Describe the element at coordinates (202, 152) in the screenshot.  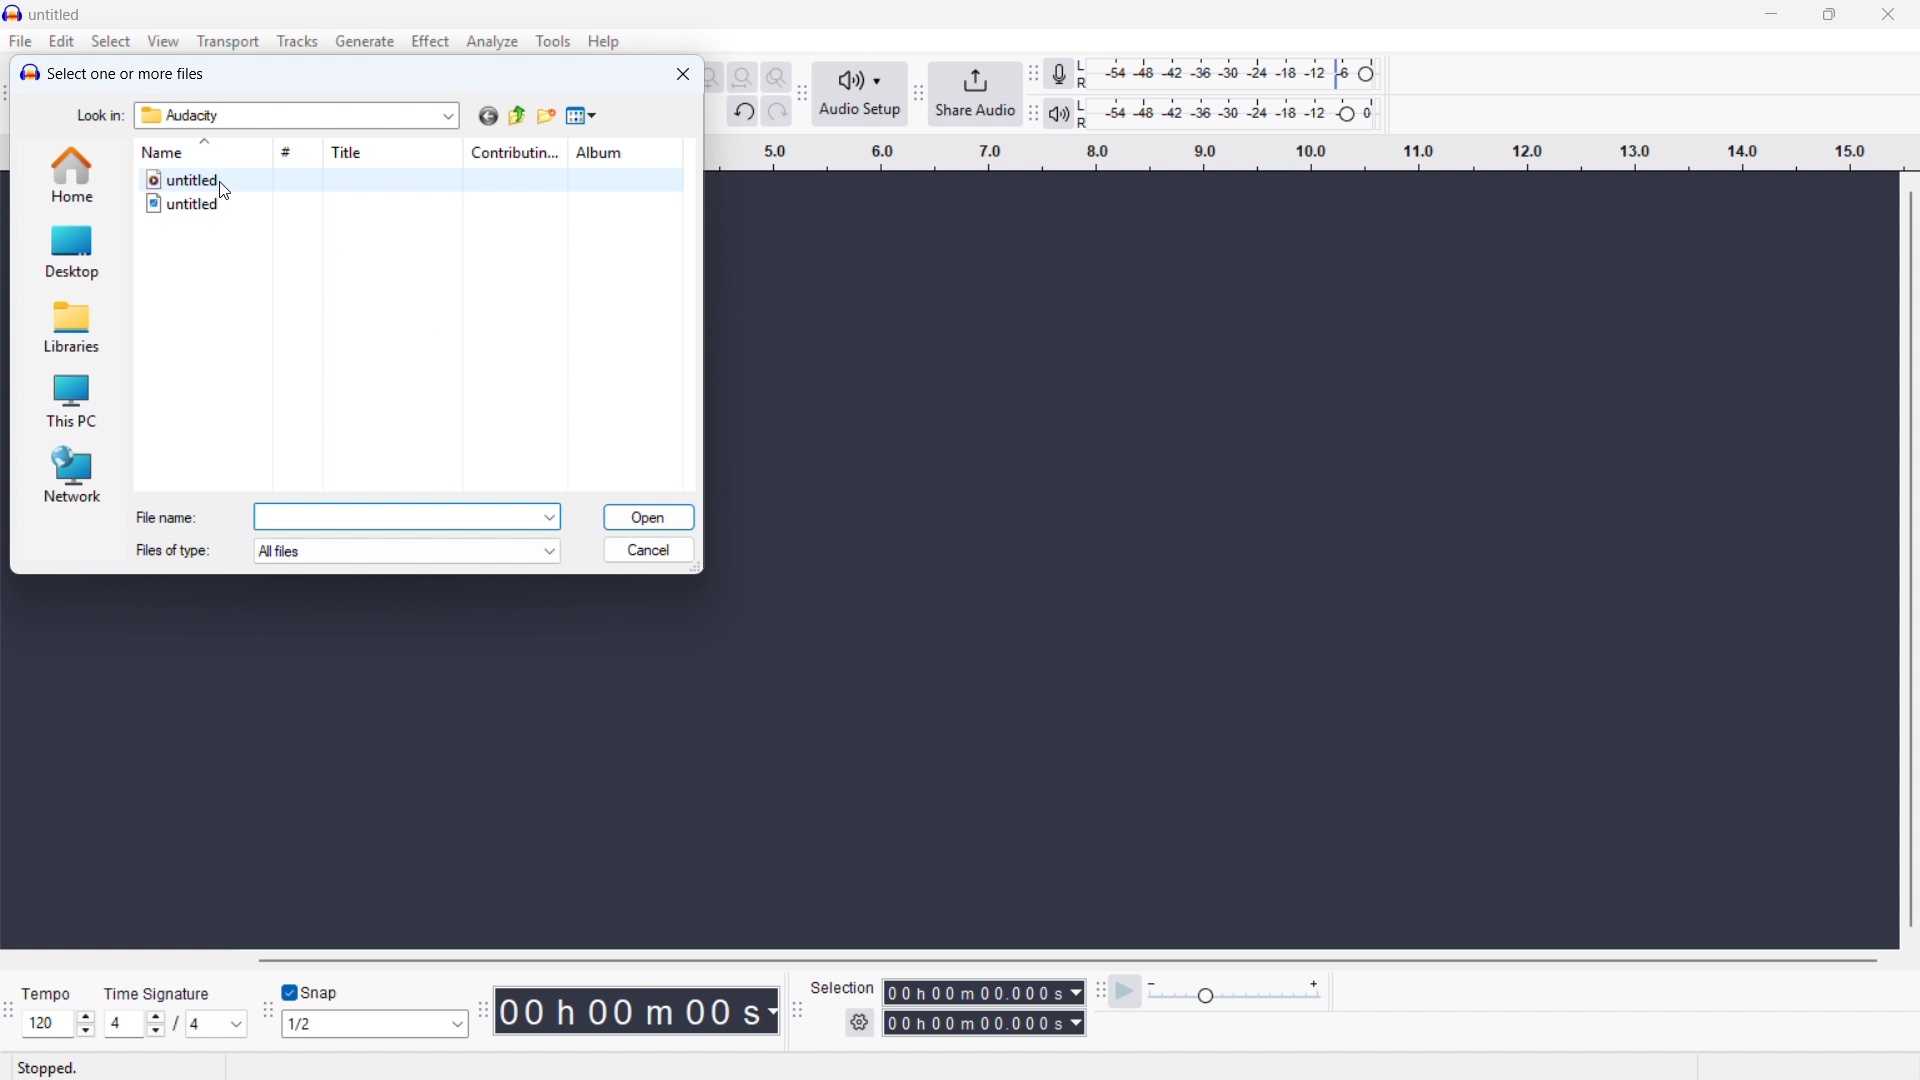
I see `name` at that location.